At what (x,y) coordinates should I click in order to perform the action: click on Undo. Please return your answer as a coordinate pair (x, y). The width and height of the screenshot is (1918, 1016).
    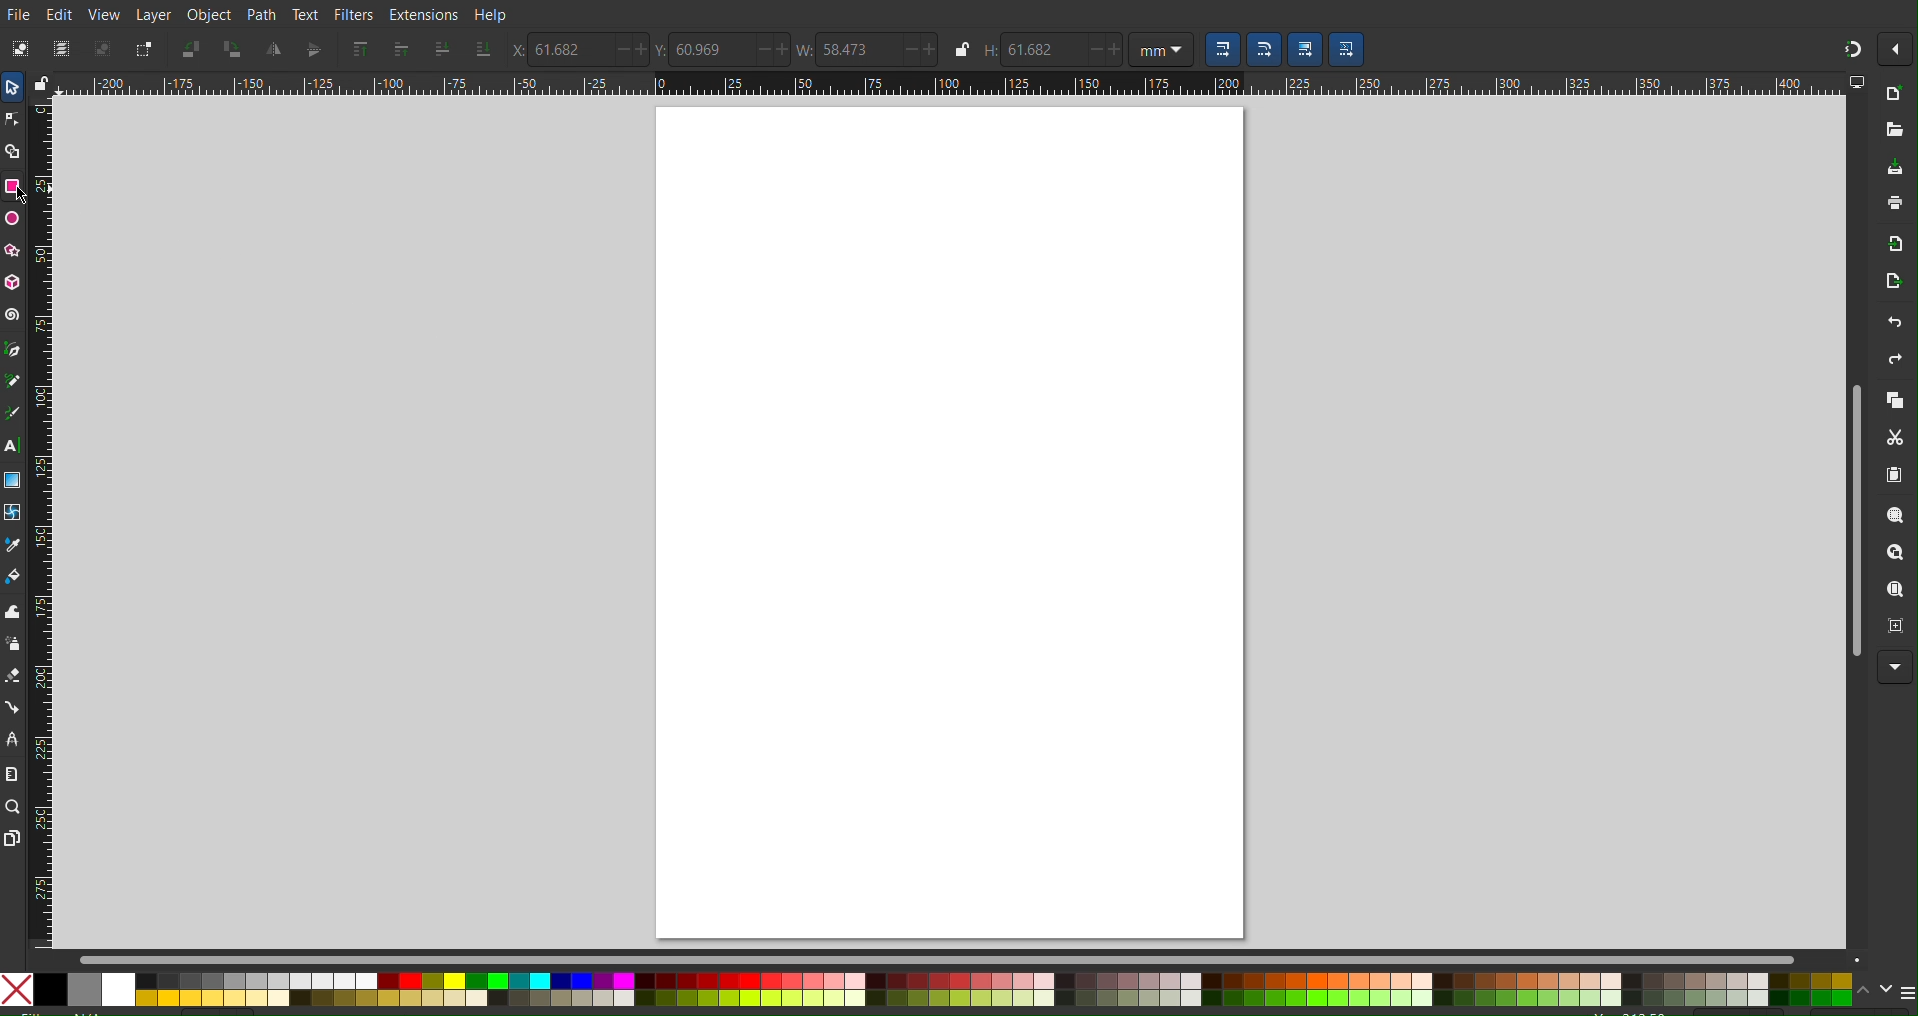
    Looking at the image, I should click on (1883, 325).